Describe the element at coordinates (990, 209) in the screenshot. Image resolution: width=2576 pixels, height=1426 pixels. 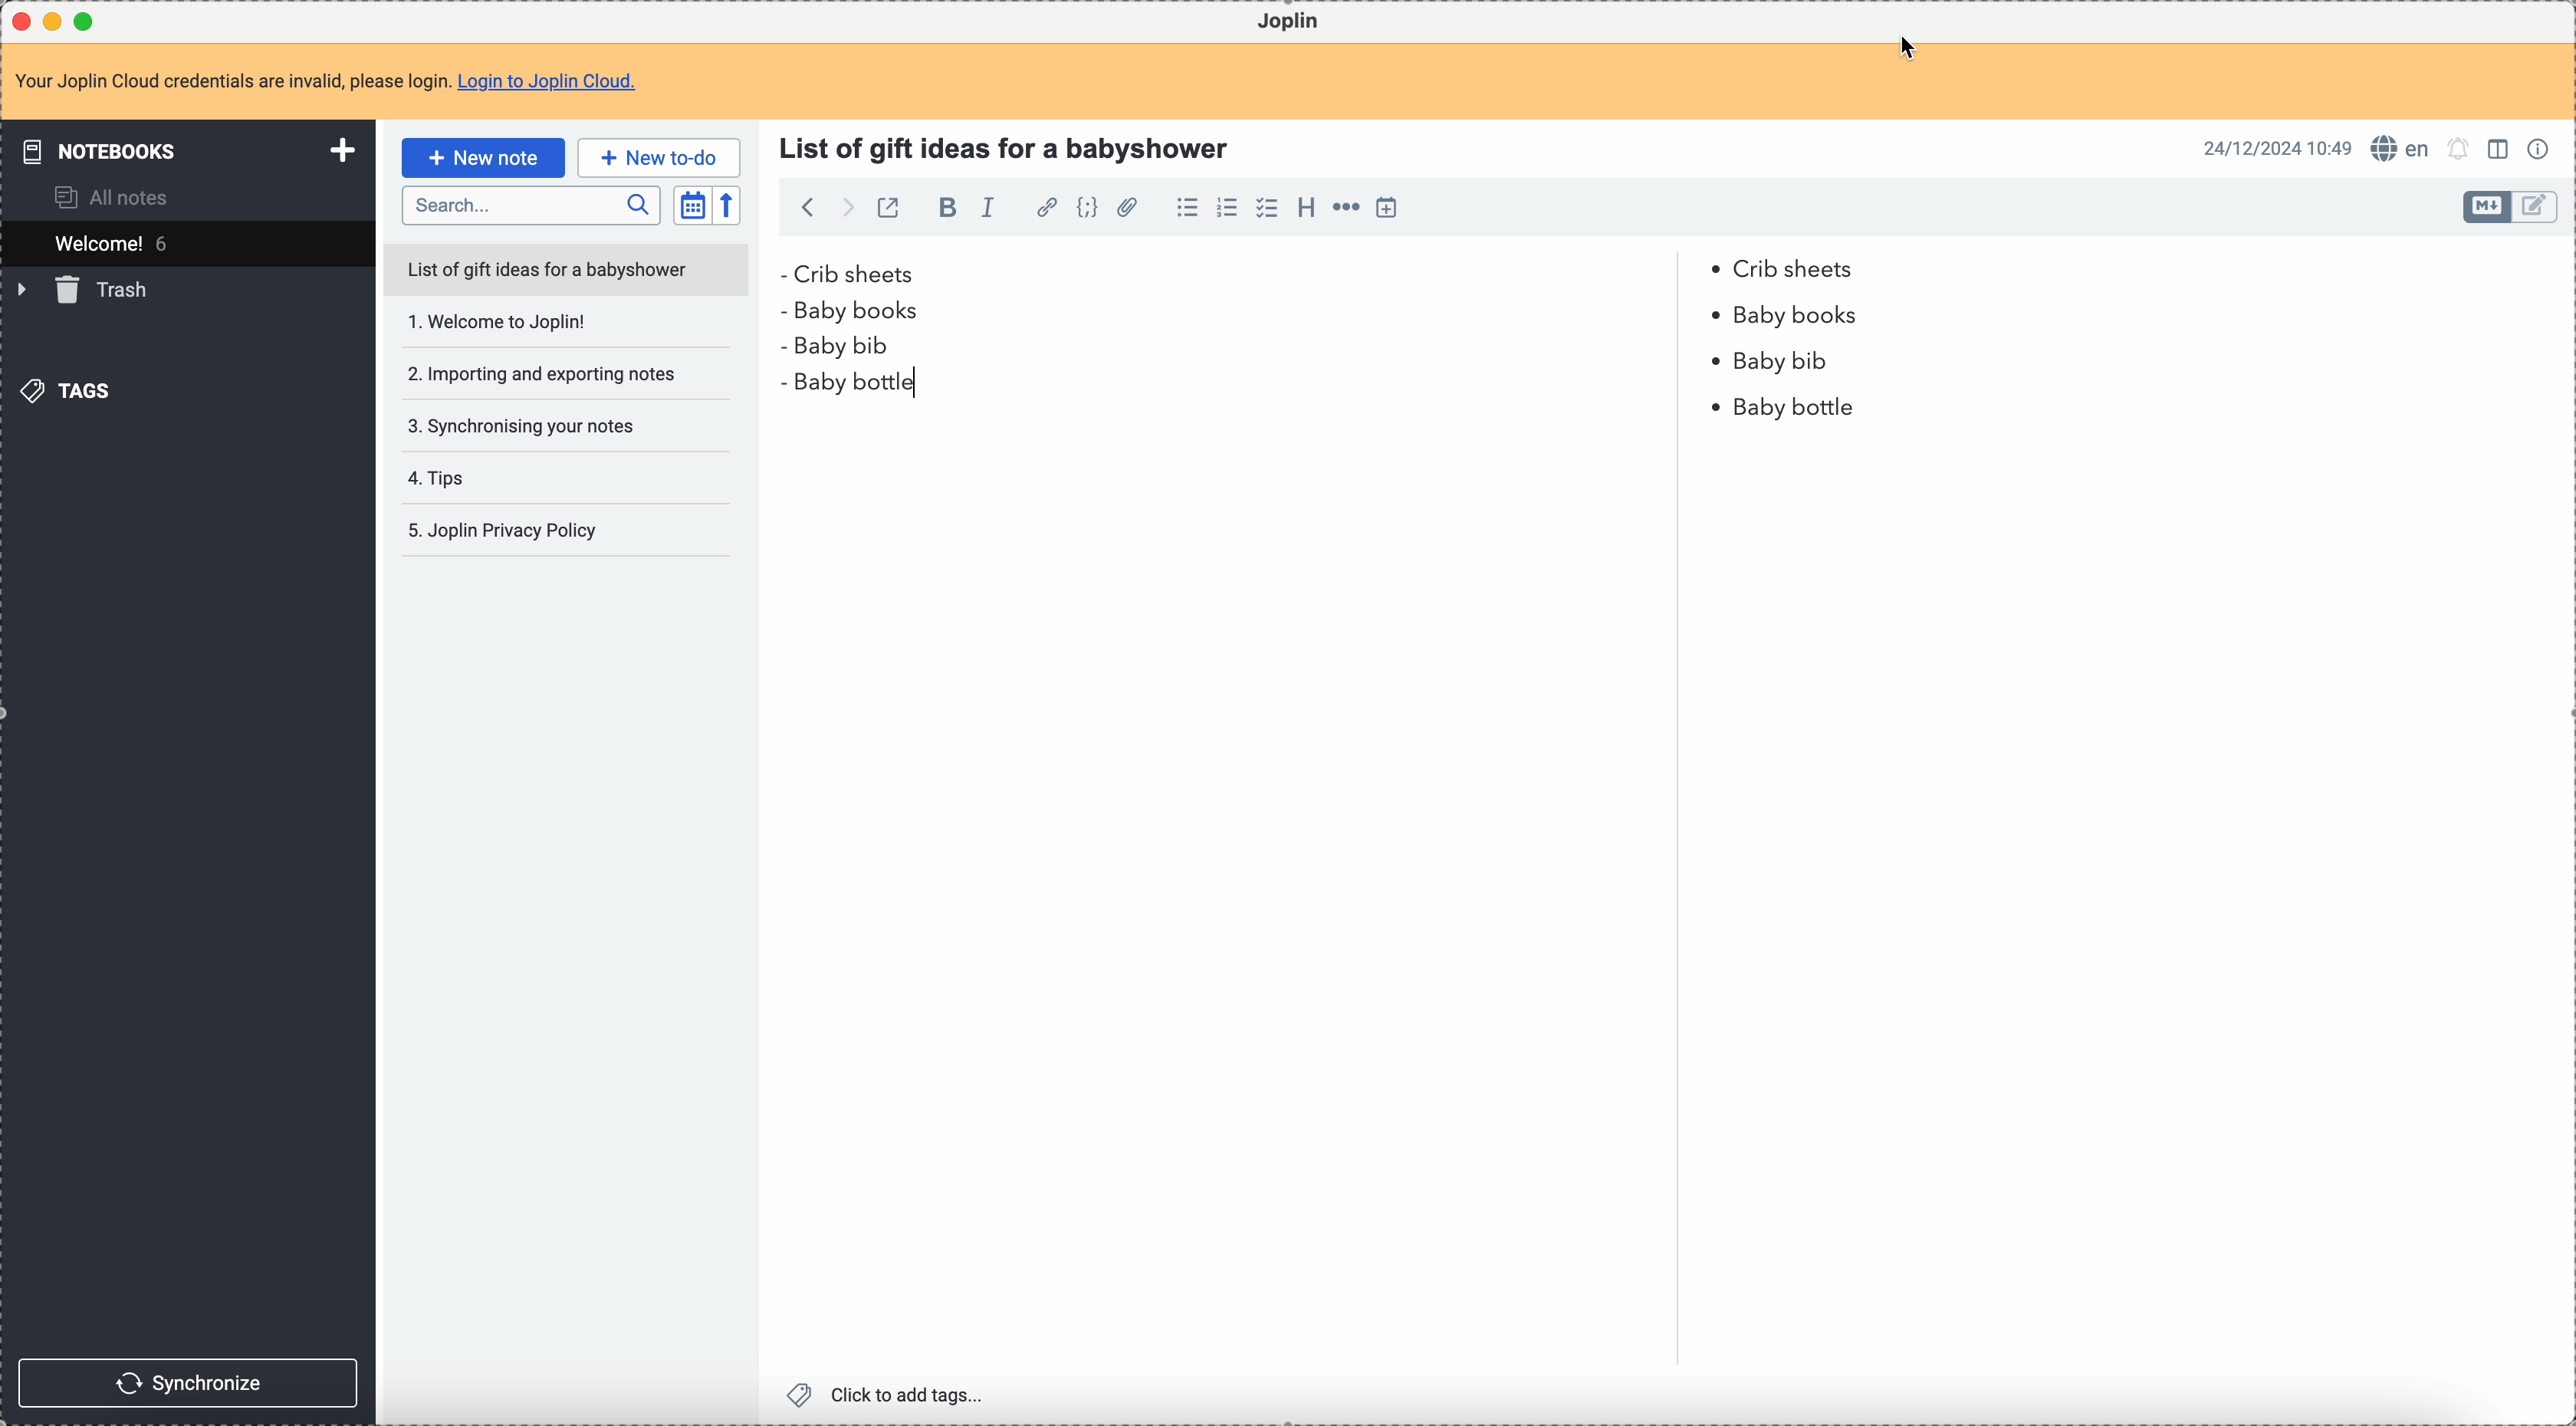
I see `italic` at that location.